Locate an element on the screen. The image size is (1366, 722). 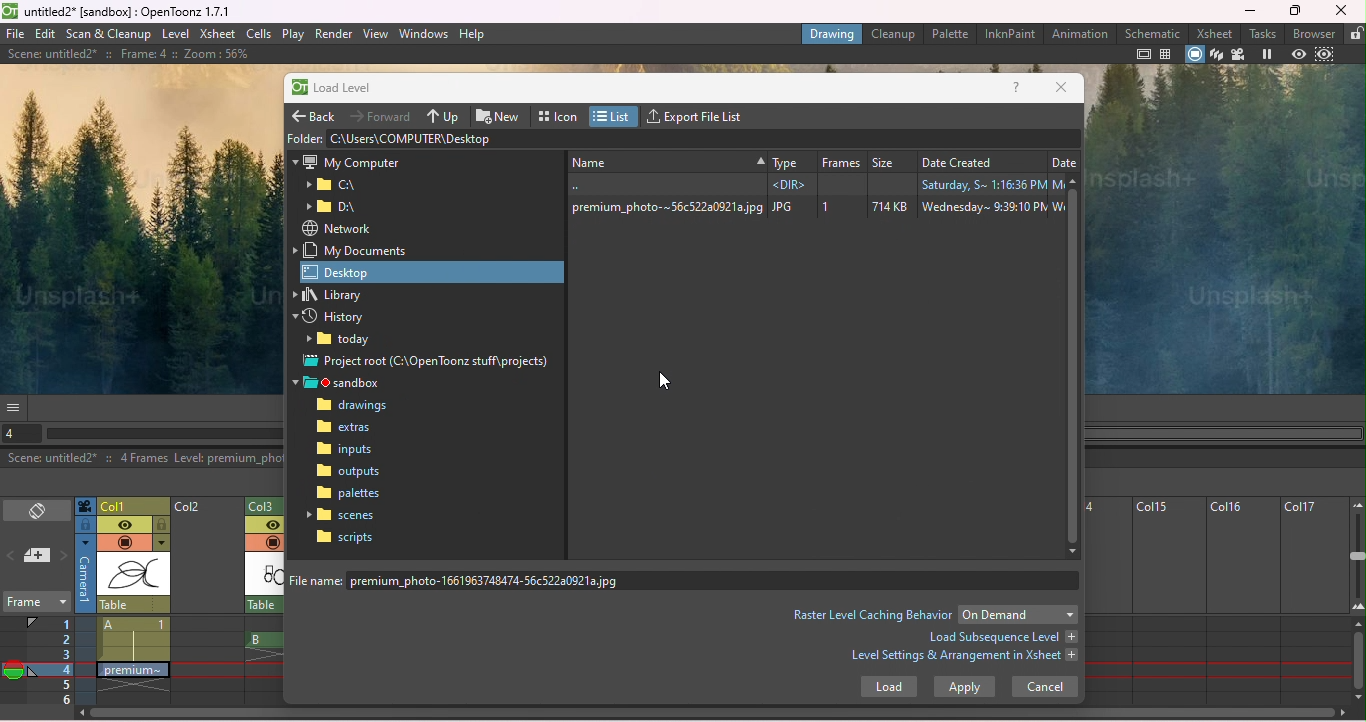
Animatio is located at coordinates (1079, 33).